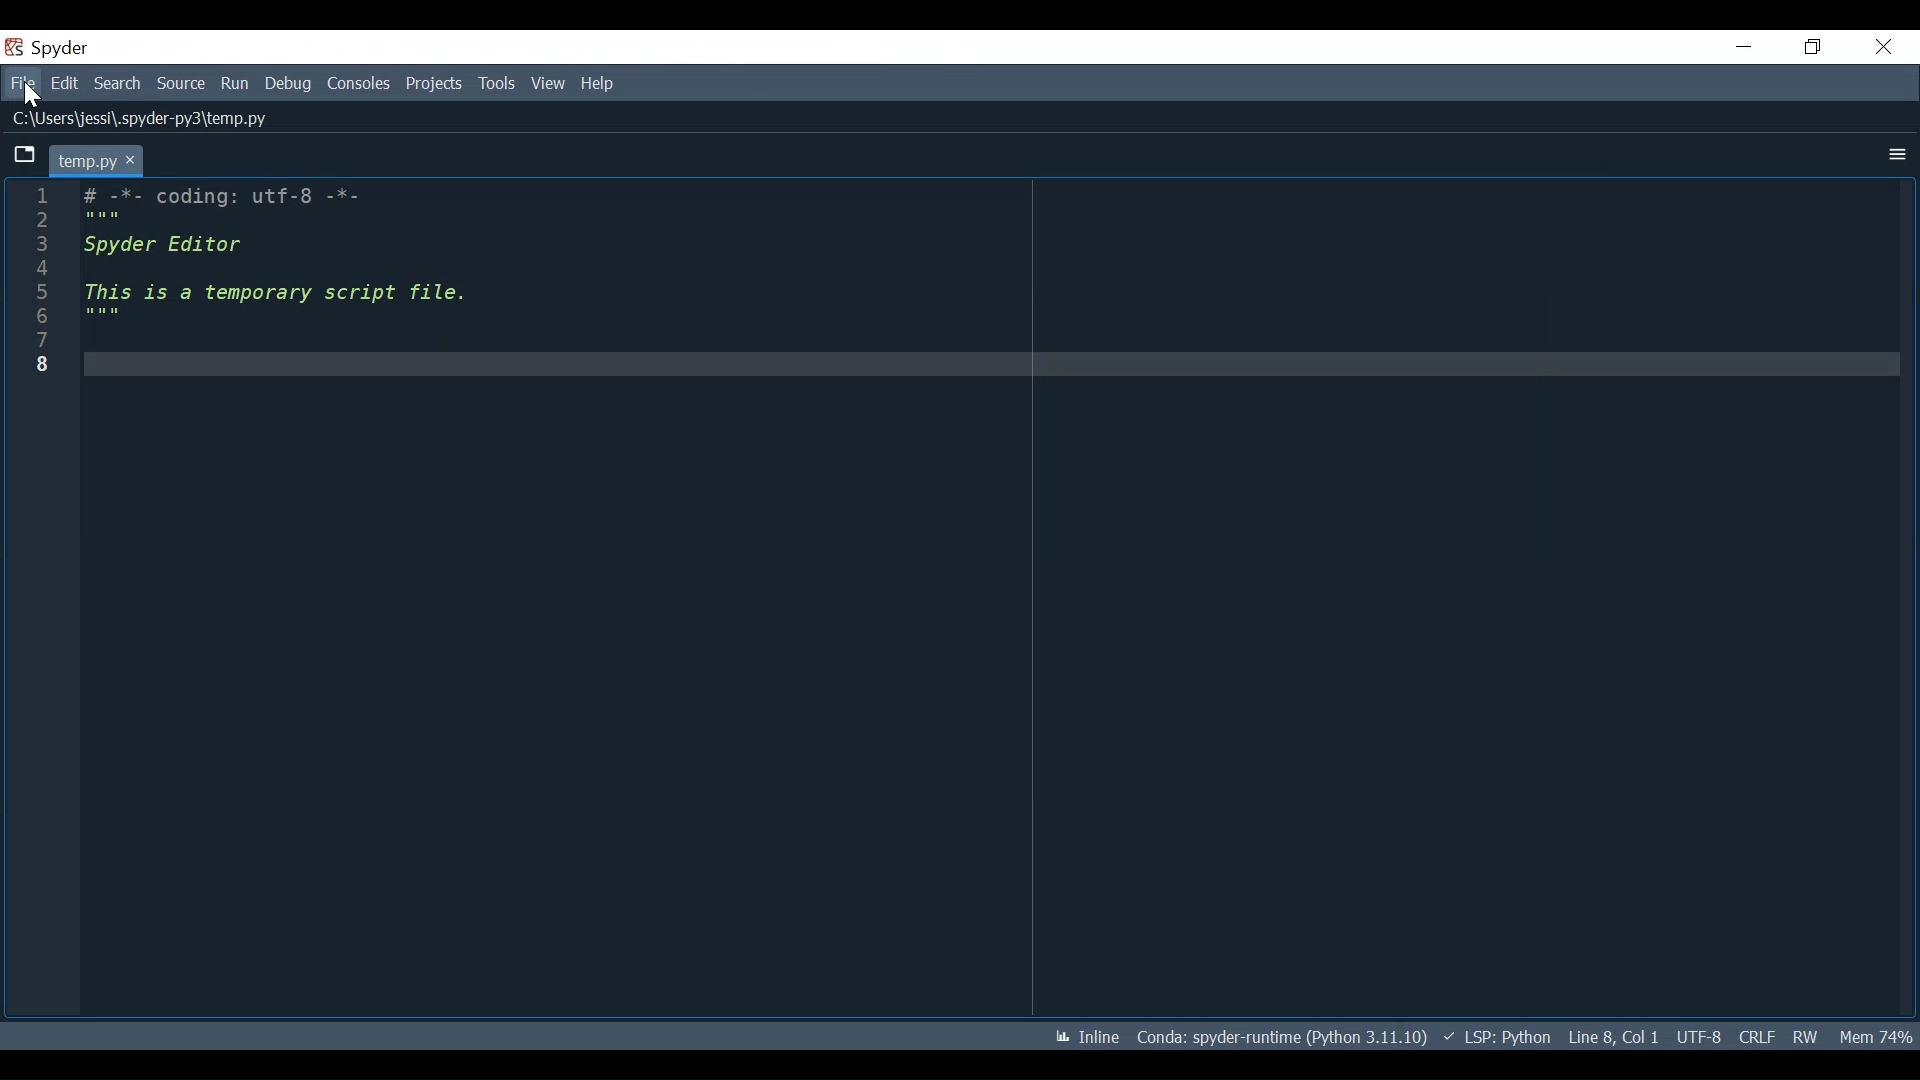 The height and width of the screenshot is (1080, 1920). I want to click on Spyder, so click(64, 47).